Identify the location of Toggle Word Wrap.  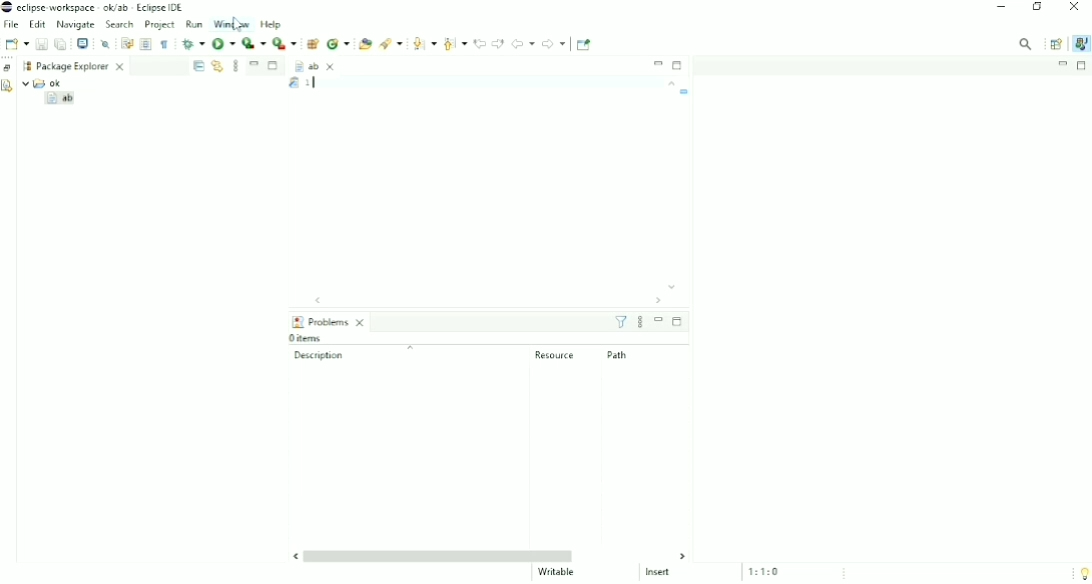
(126, 42).